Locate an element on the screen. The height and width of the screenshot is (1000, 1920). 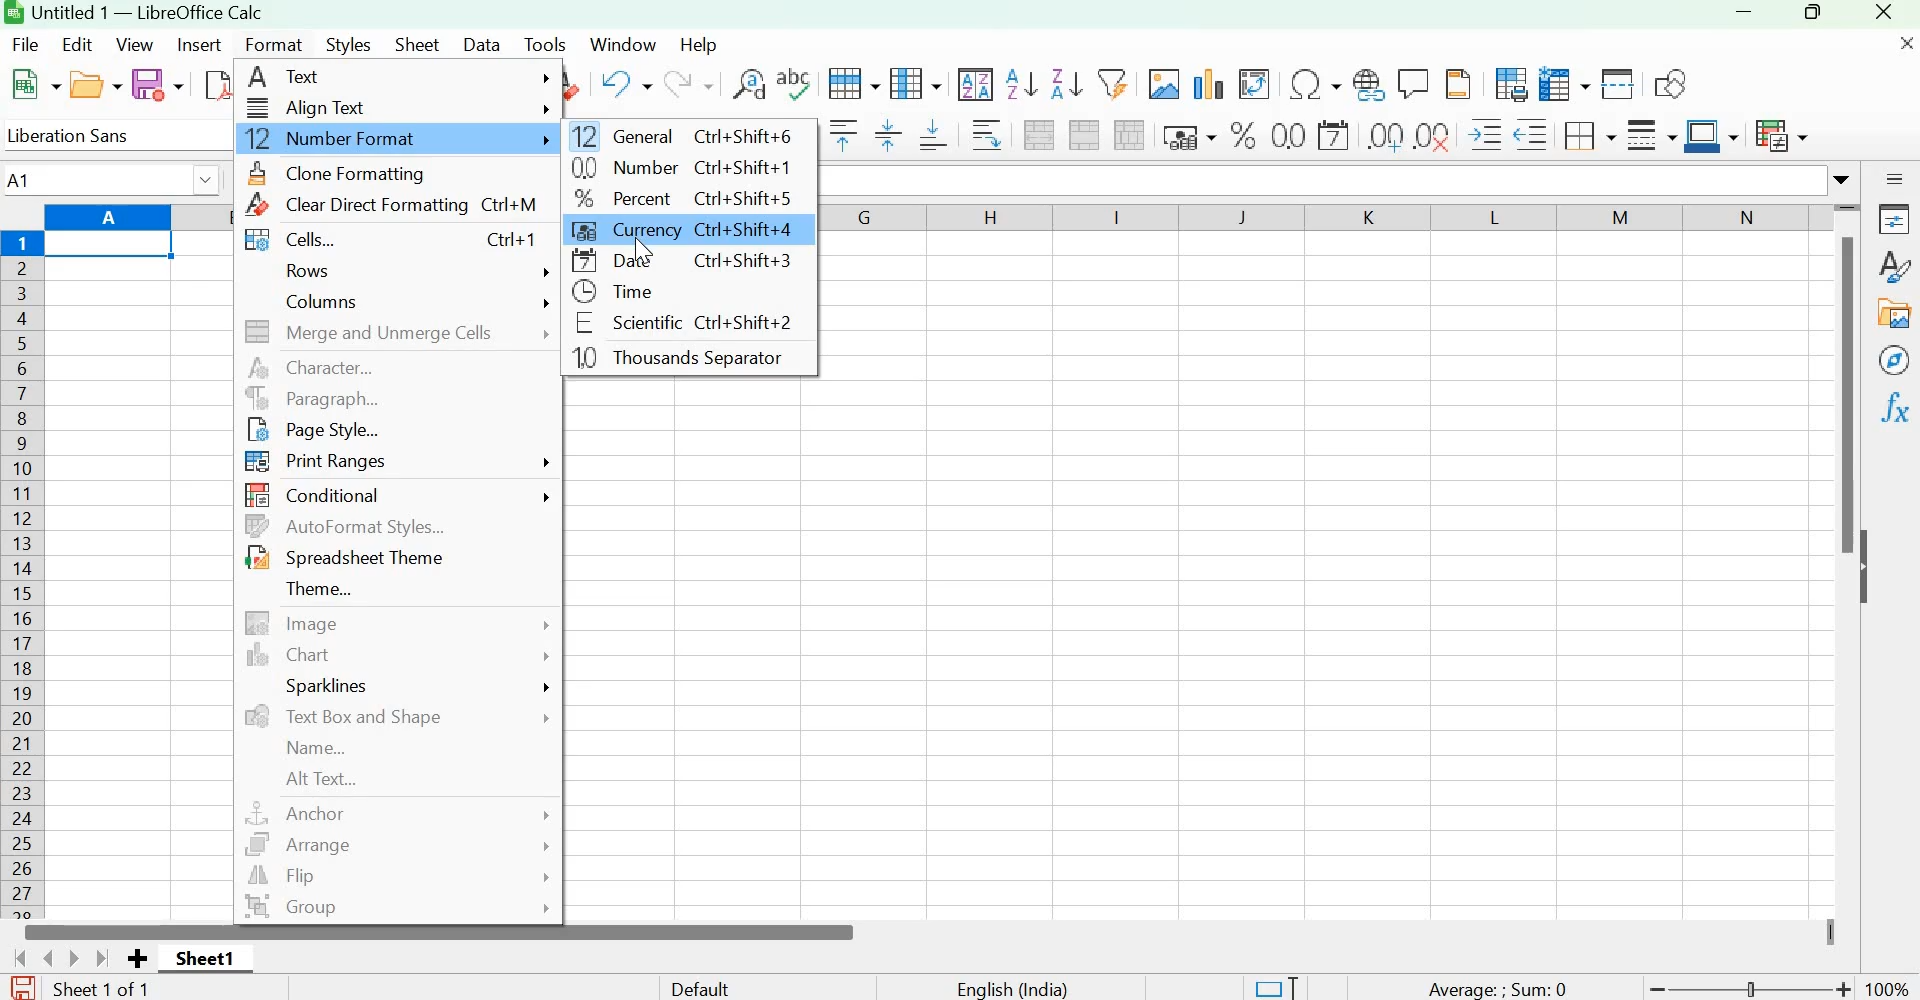
Column is located at coordinates (919, 84).